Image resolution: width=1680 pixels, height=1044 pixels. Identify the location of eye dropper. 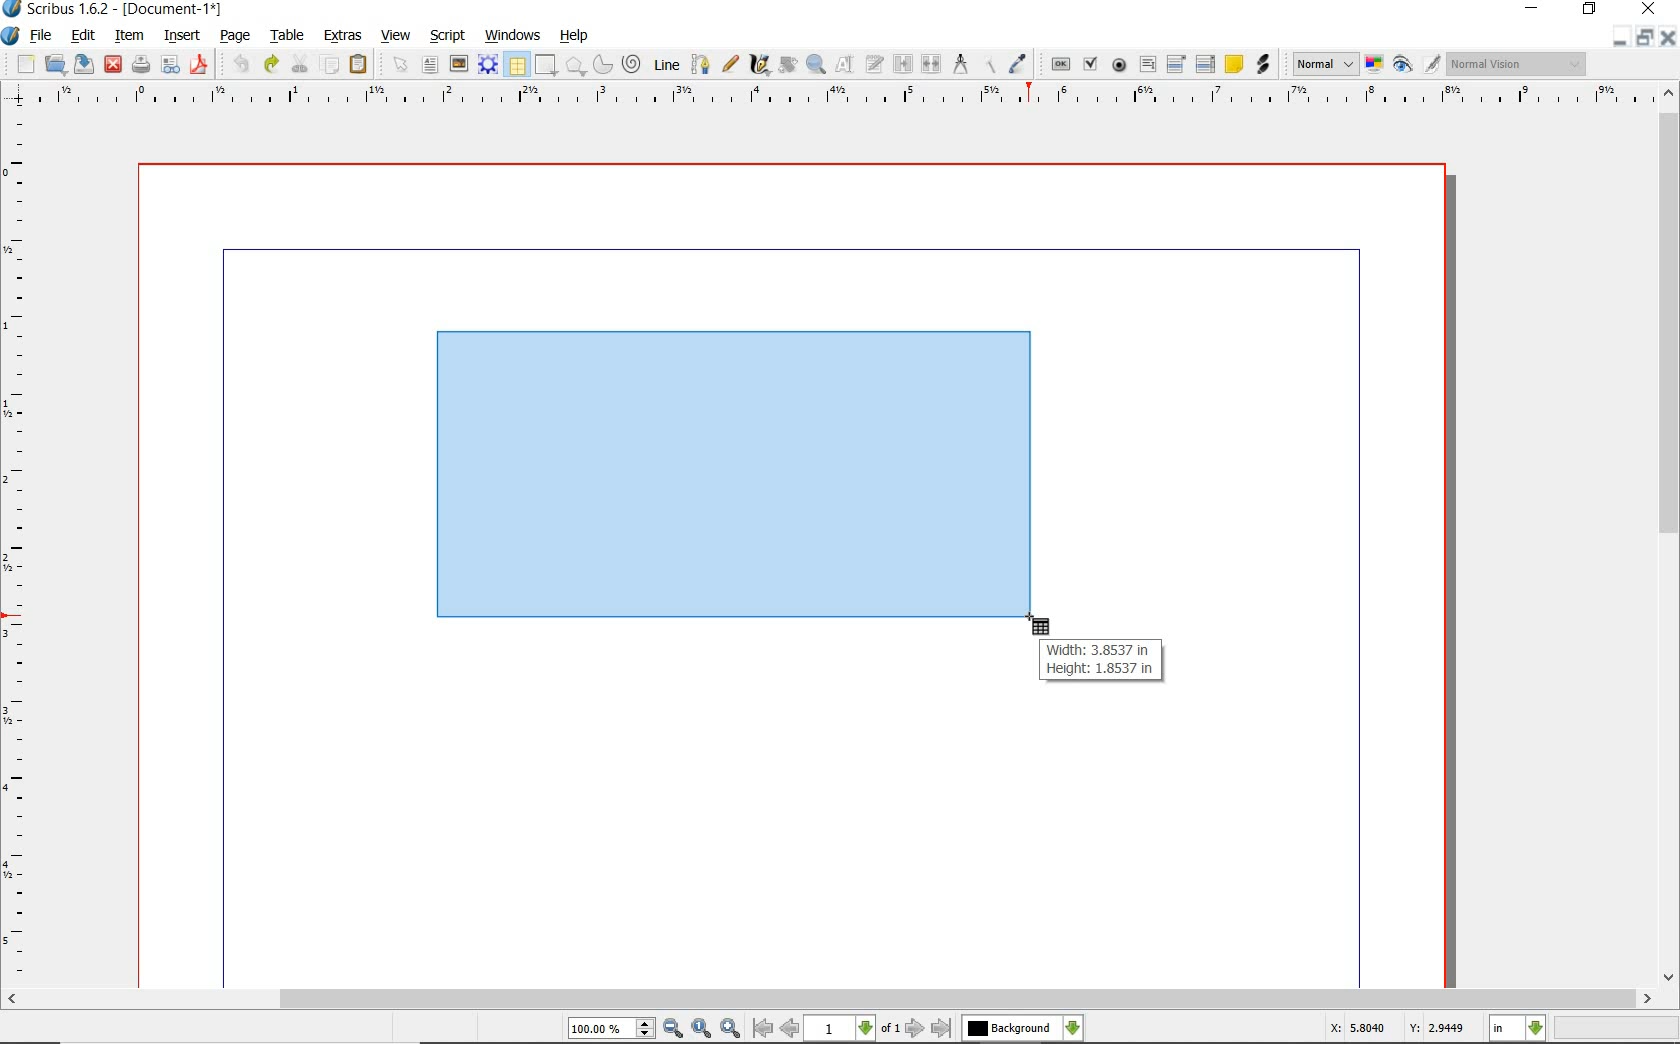
(1018, 64).